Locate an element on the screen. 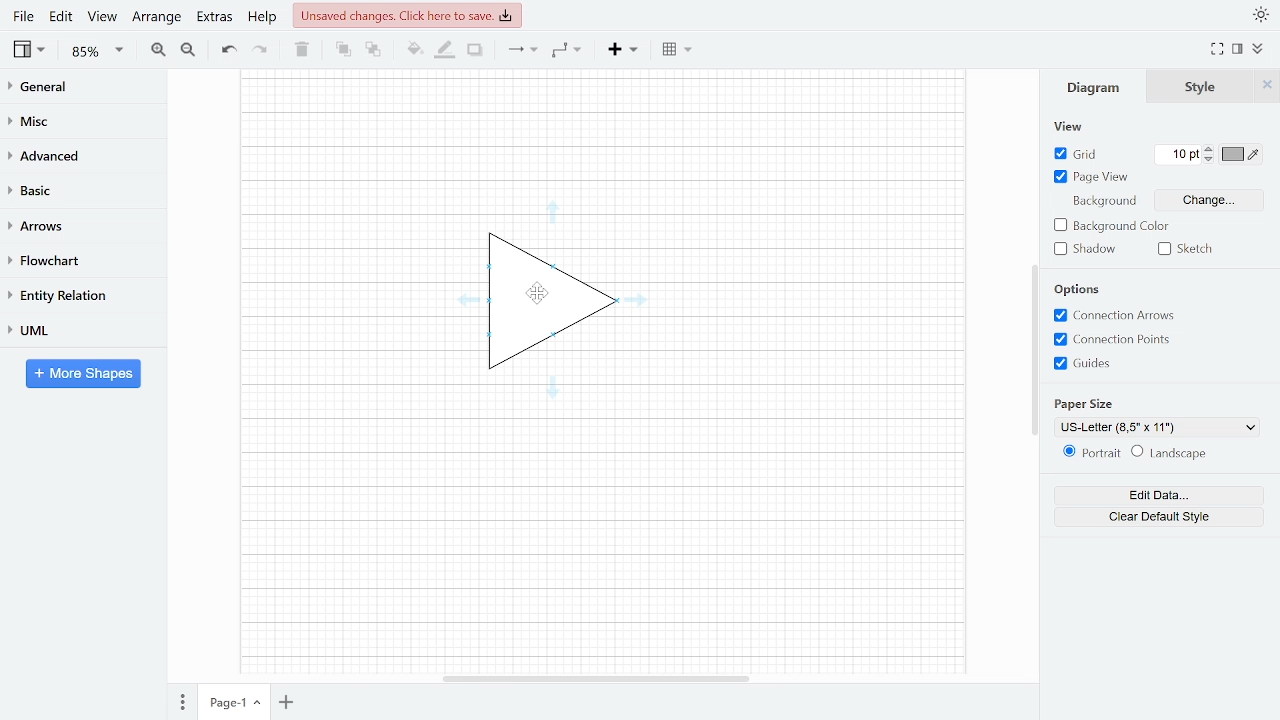  Waypoints is located at coordinates (568, 49).